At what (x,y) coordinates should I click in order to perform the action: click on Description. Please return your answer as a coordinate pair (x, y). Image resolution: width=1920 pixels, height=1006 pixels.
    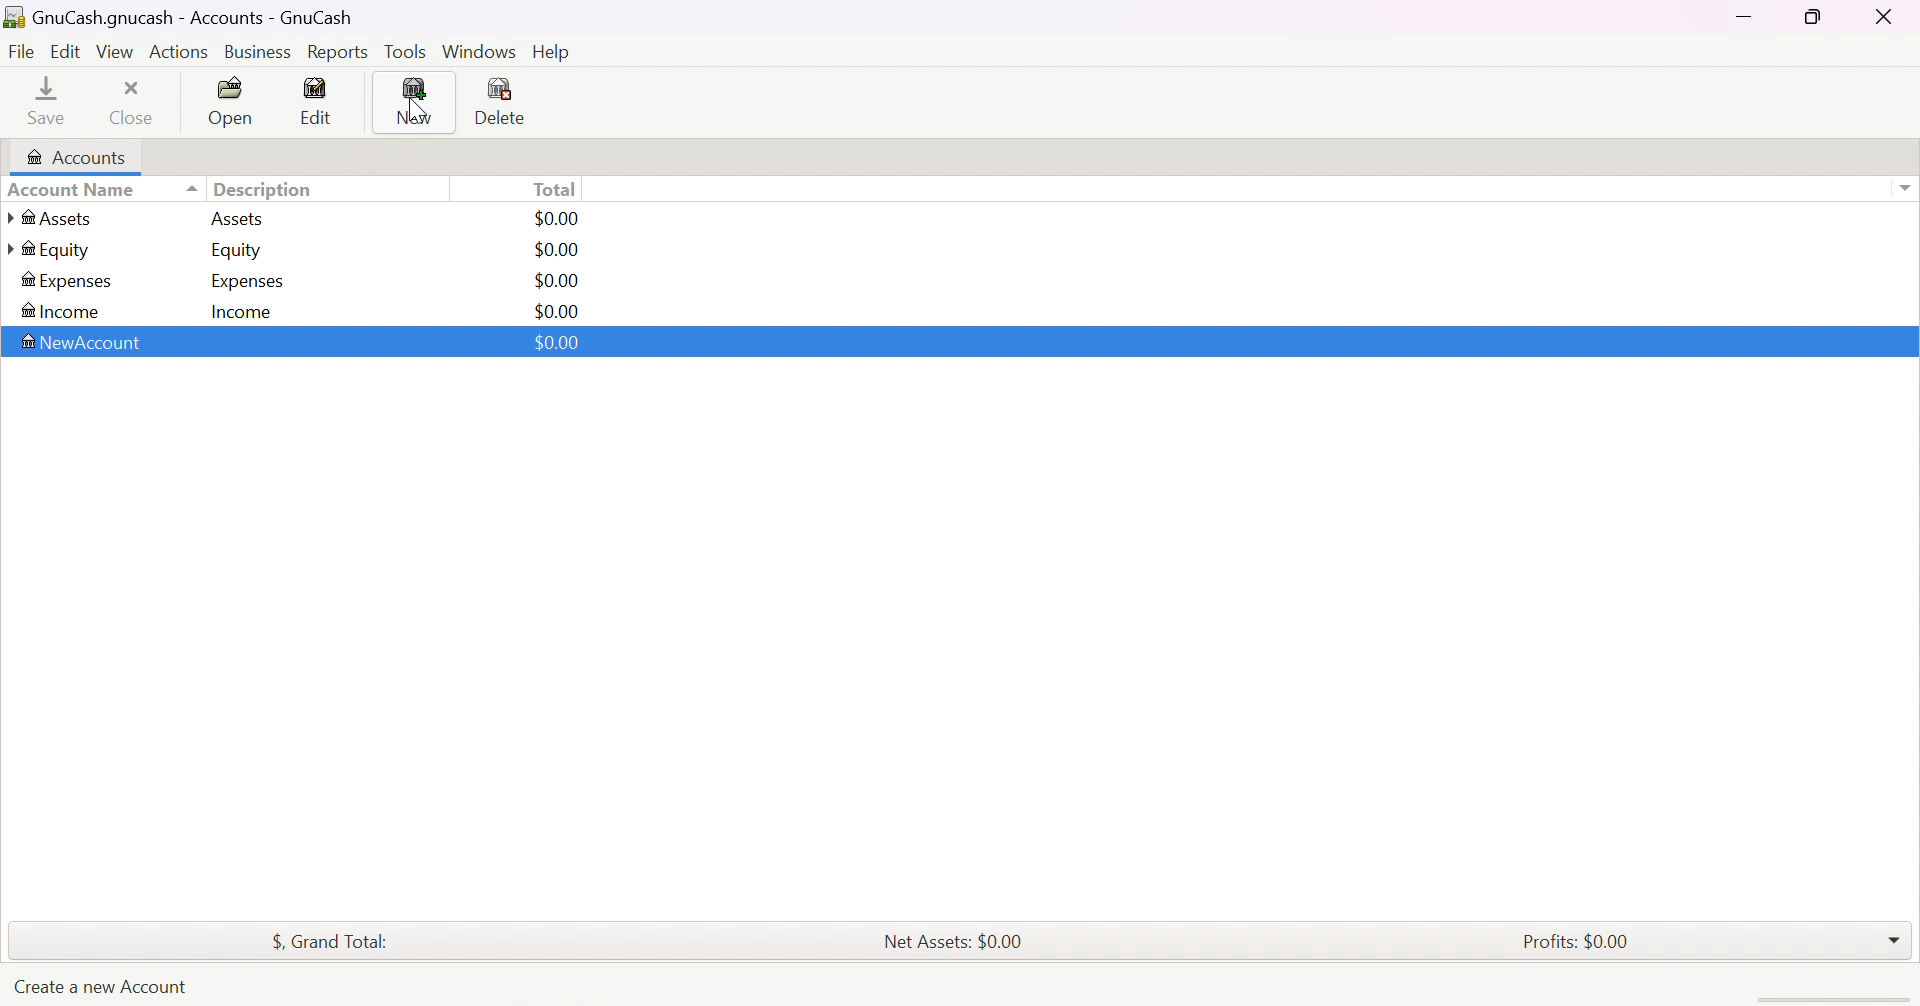
    Looking at the image, I should click on (269, 188).